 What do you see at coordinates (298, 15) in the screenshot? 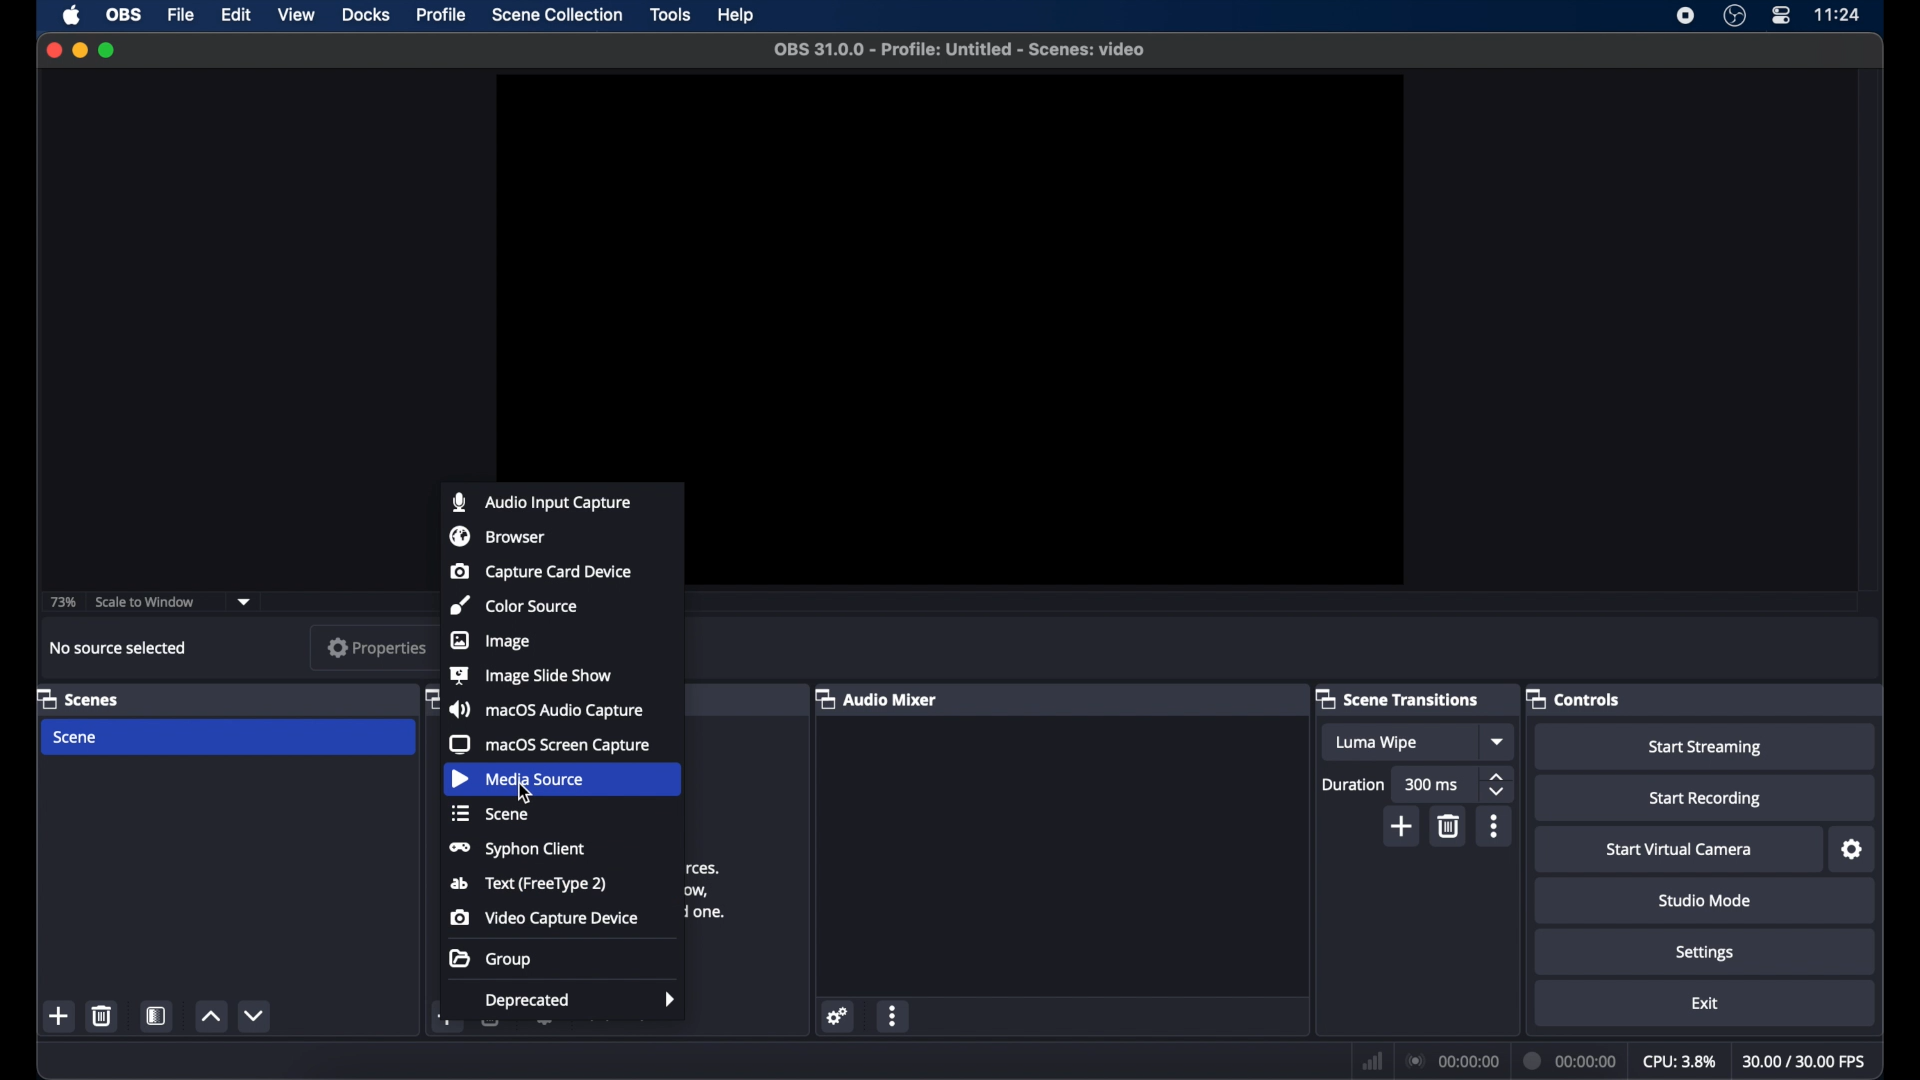
I see `view` at bounding box center [298, 15].